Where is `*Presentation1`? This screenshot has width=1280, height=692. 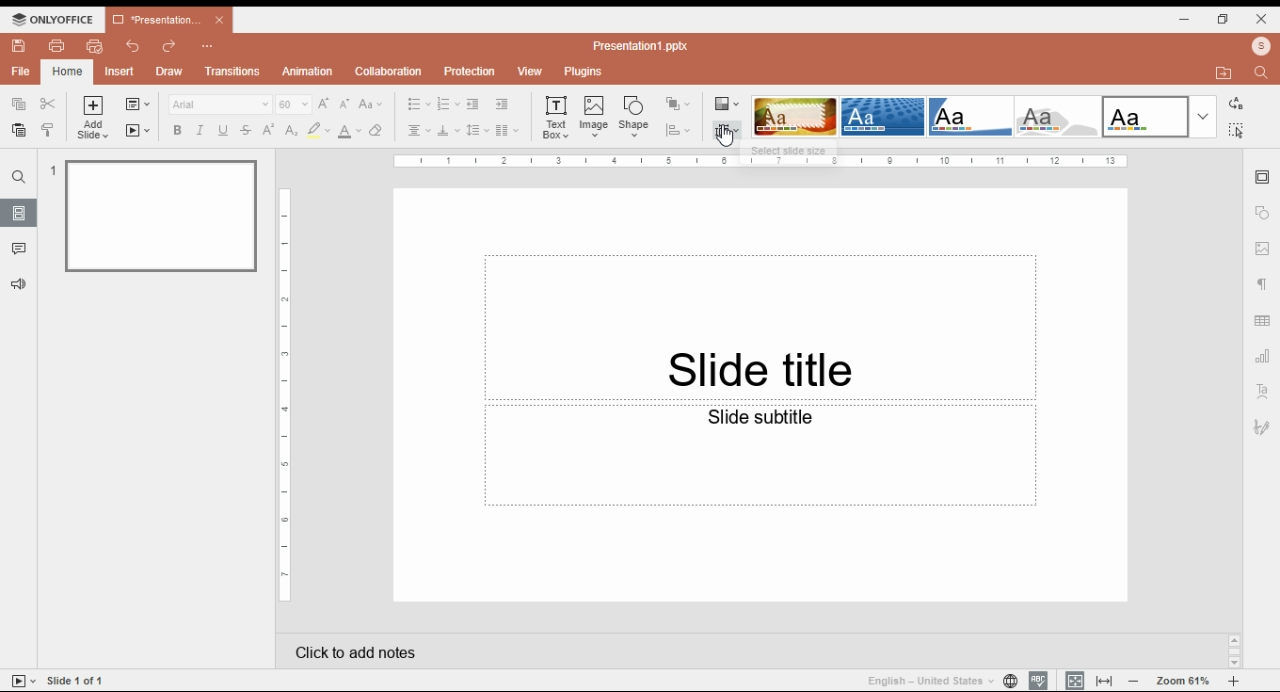
*Presentation1 is located at coordinates (169, 20).